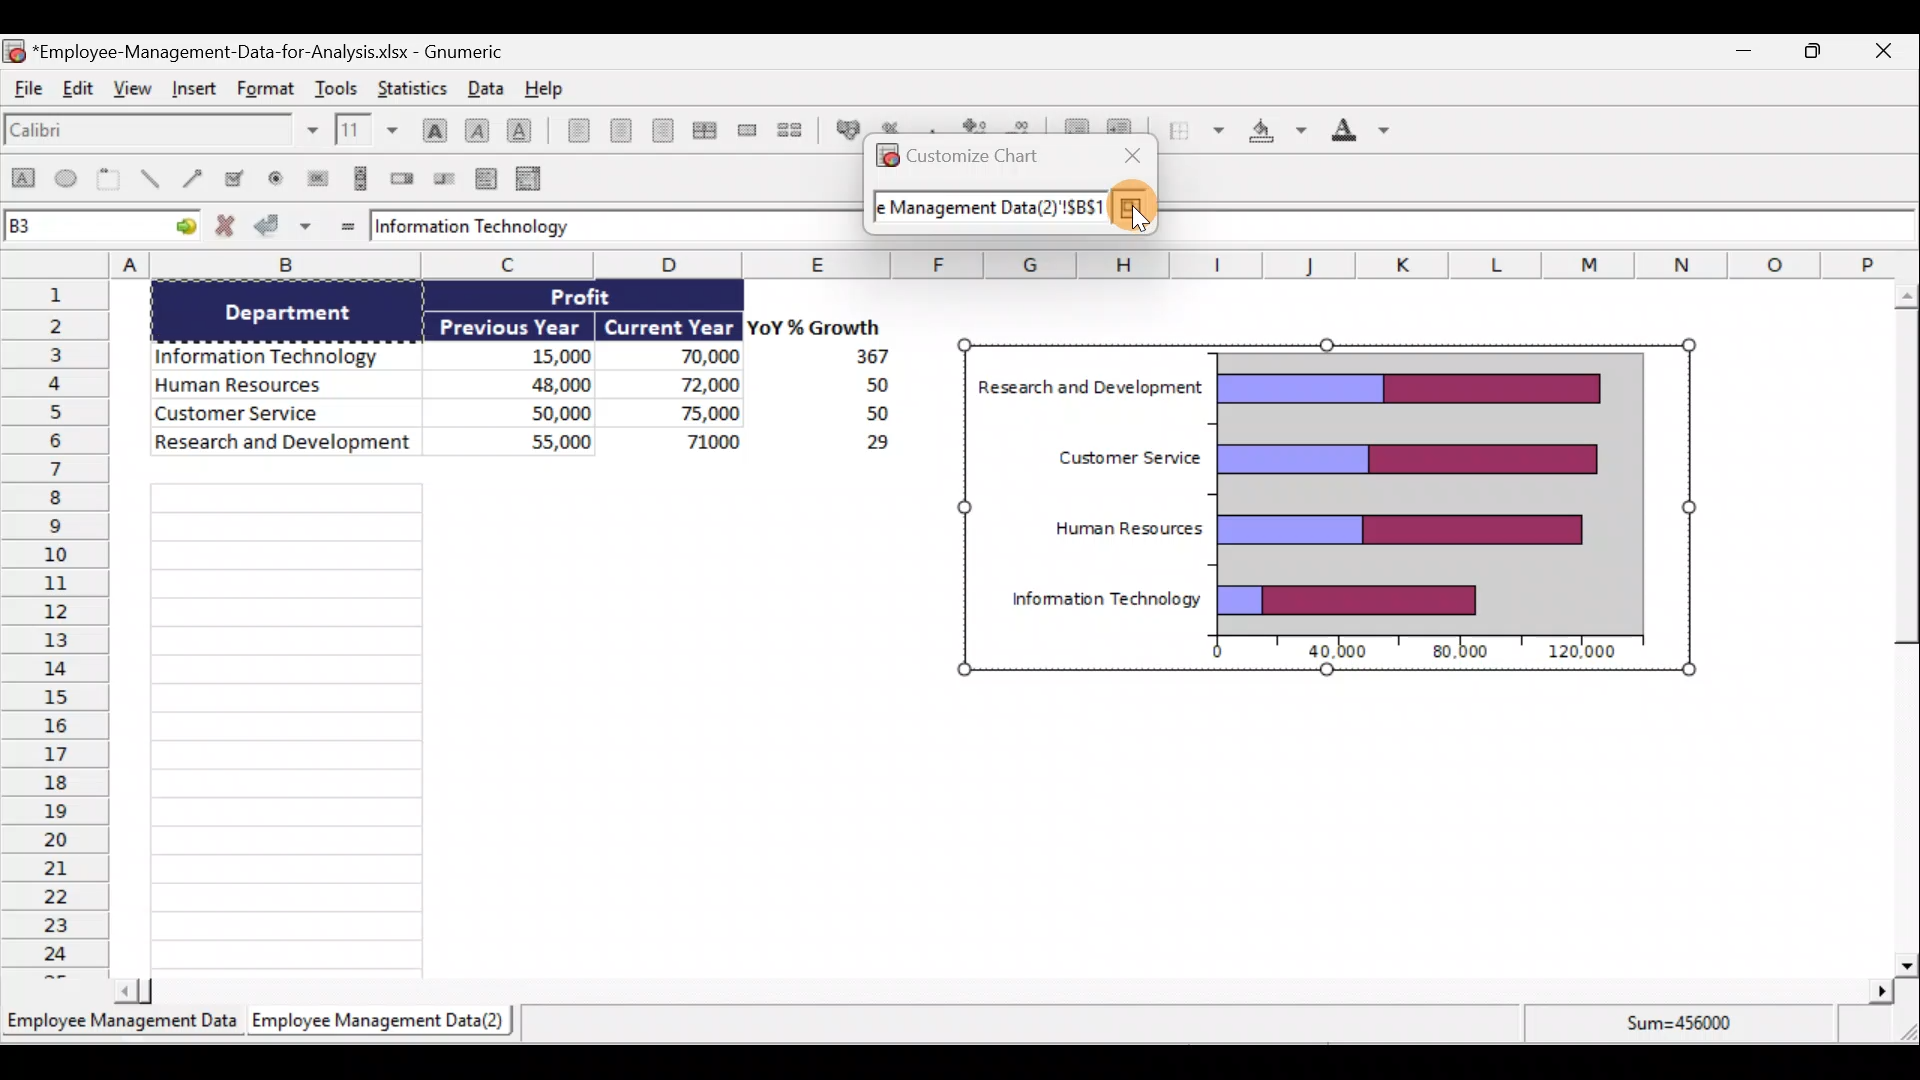 The width and height of the screenshot is (1920, 1080). Describe the element at coordinates (488, 87) in the screenshot. I see `Data` at that location.